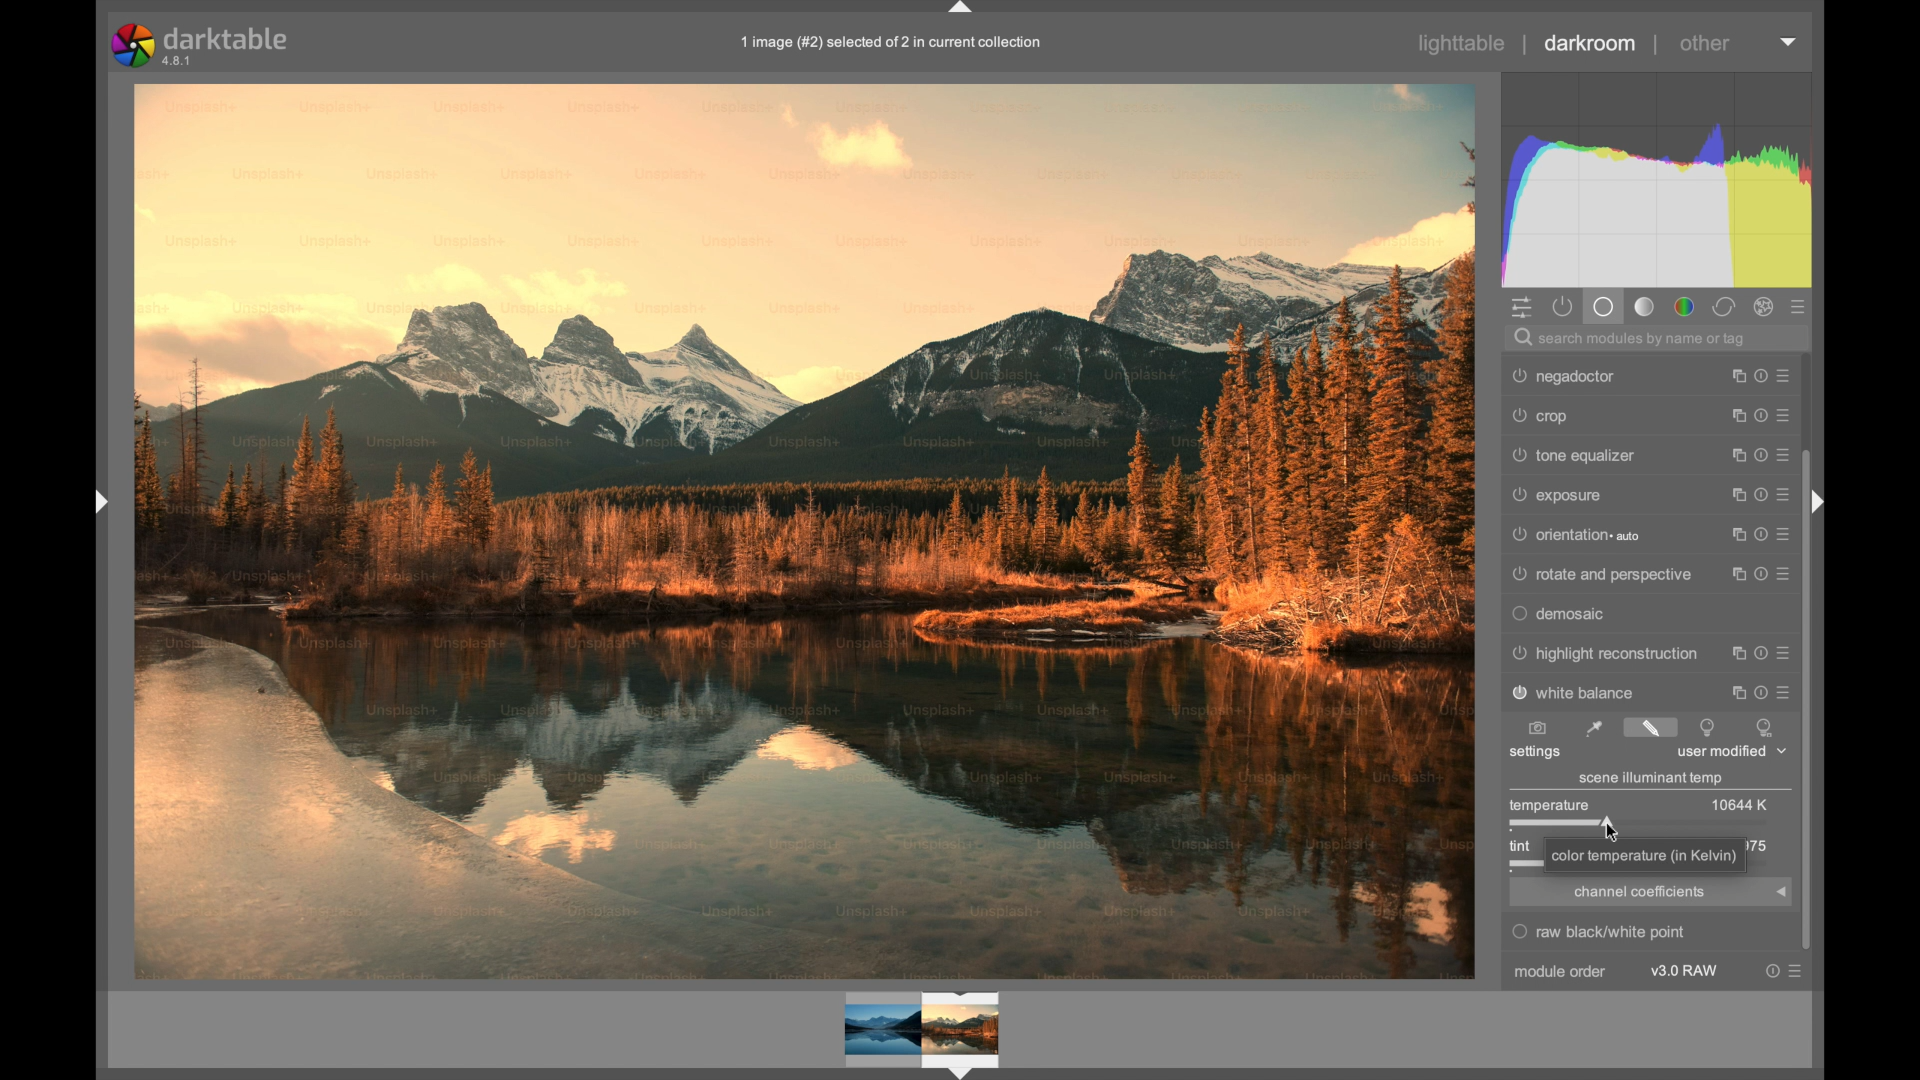 This screenshot has width=1920, height=1080. What do you see at coordinates (1592, 43) in the screenshot?
I see `darkroom` at bounding box center [1592, 43].